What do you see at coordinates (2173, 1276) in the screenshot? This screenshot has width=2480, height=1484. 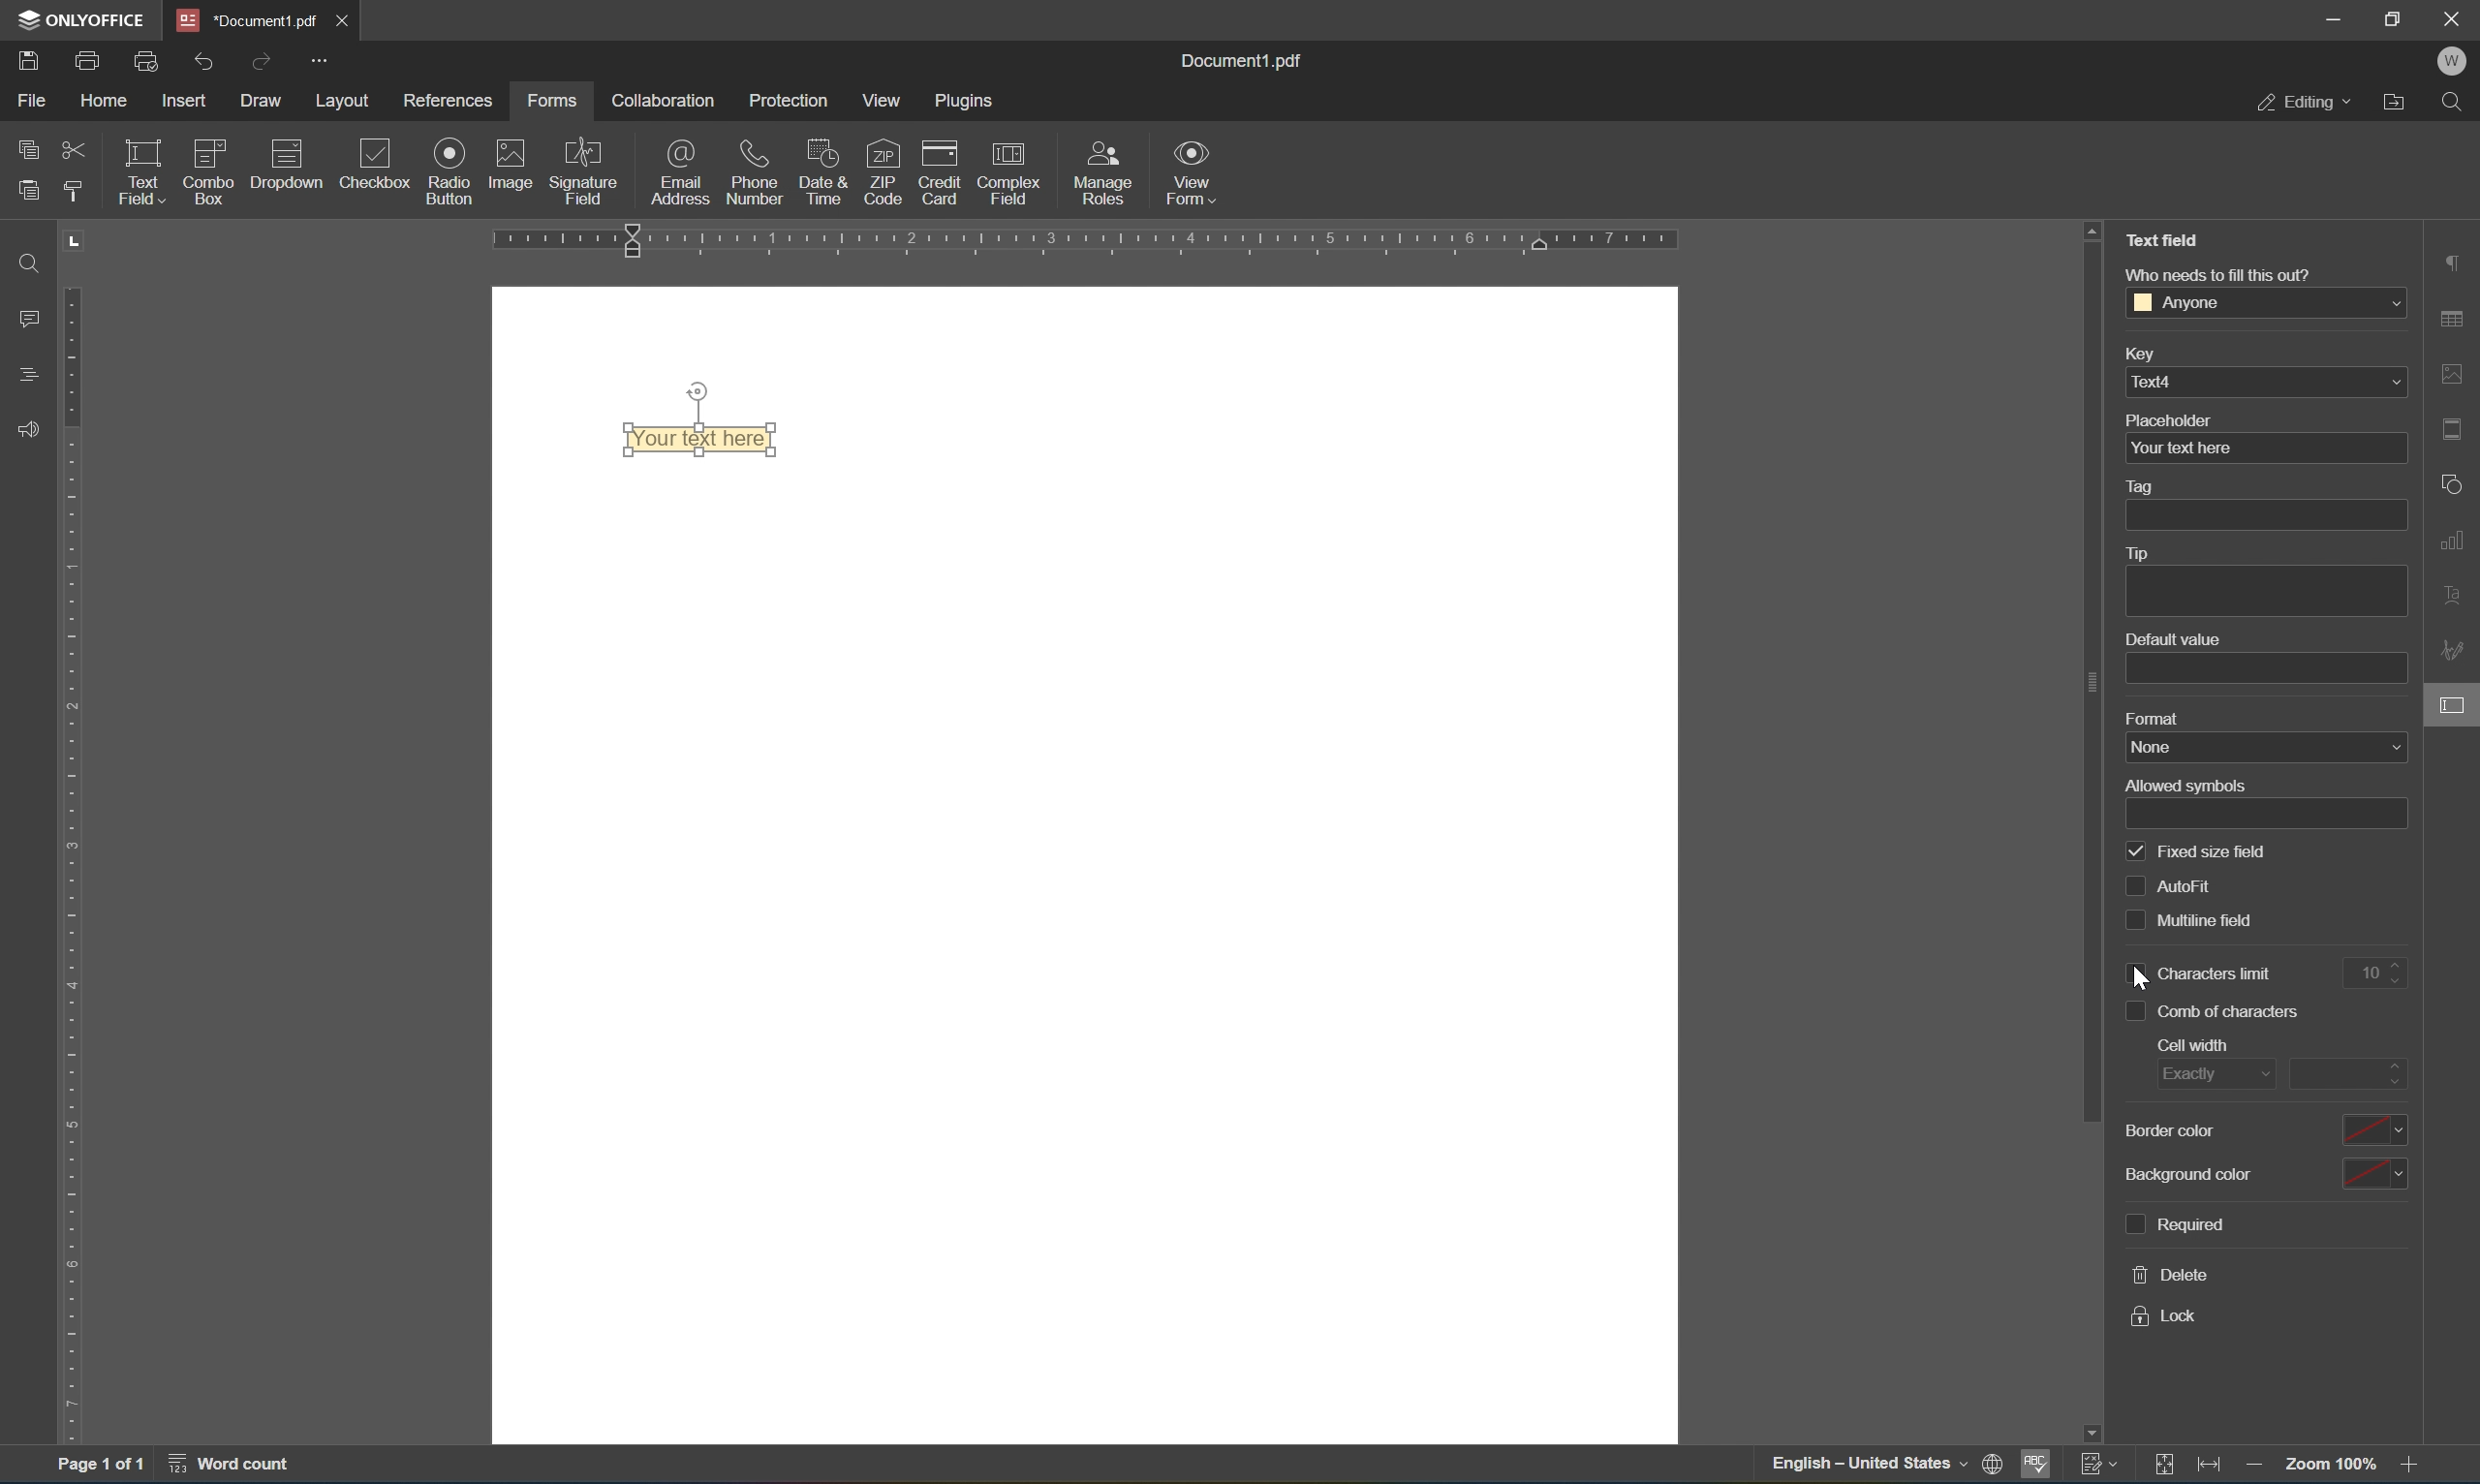 I see `delete` at bounding box center [2173, 1276].